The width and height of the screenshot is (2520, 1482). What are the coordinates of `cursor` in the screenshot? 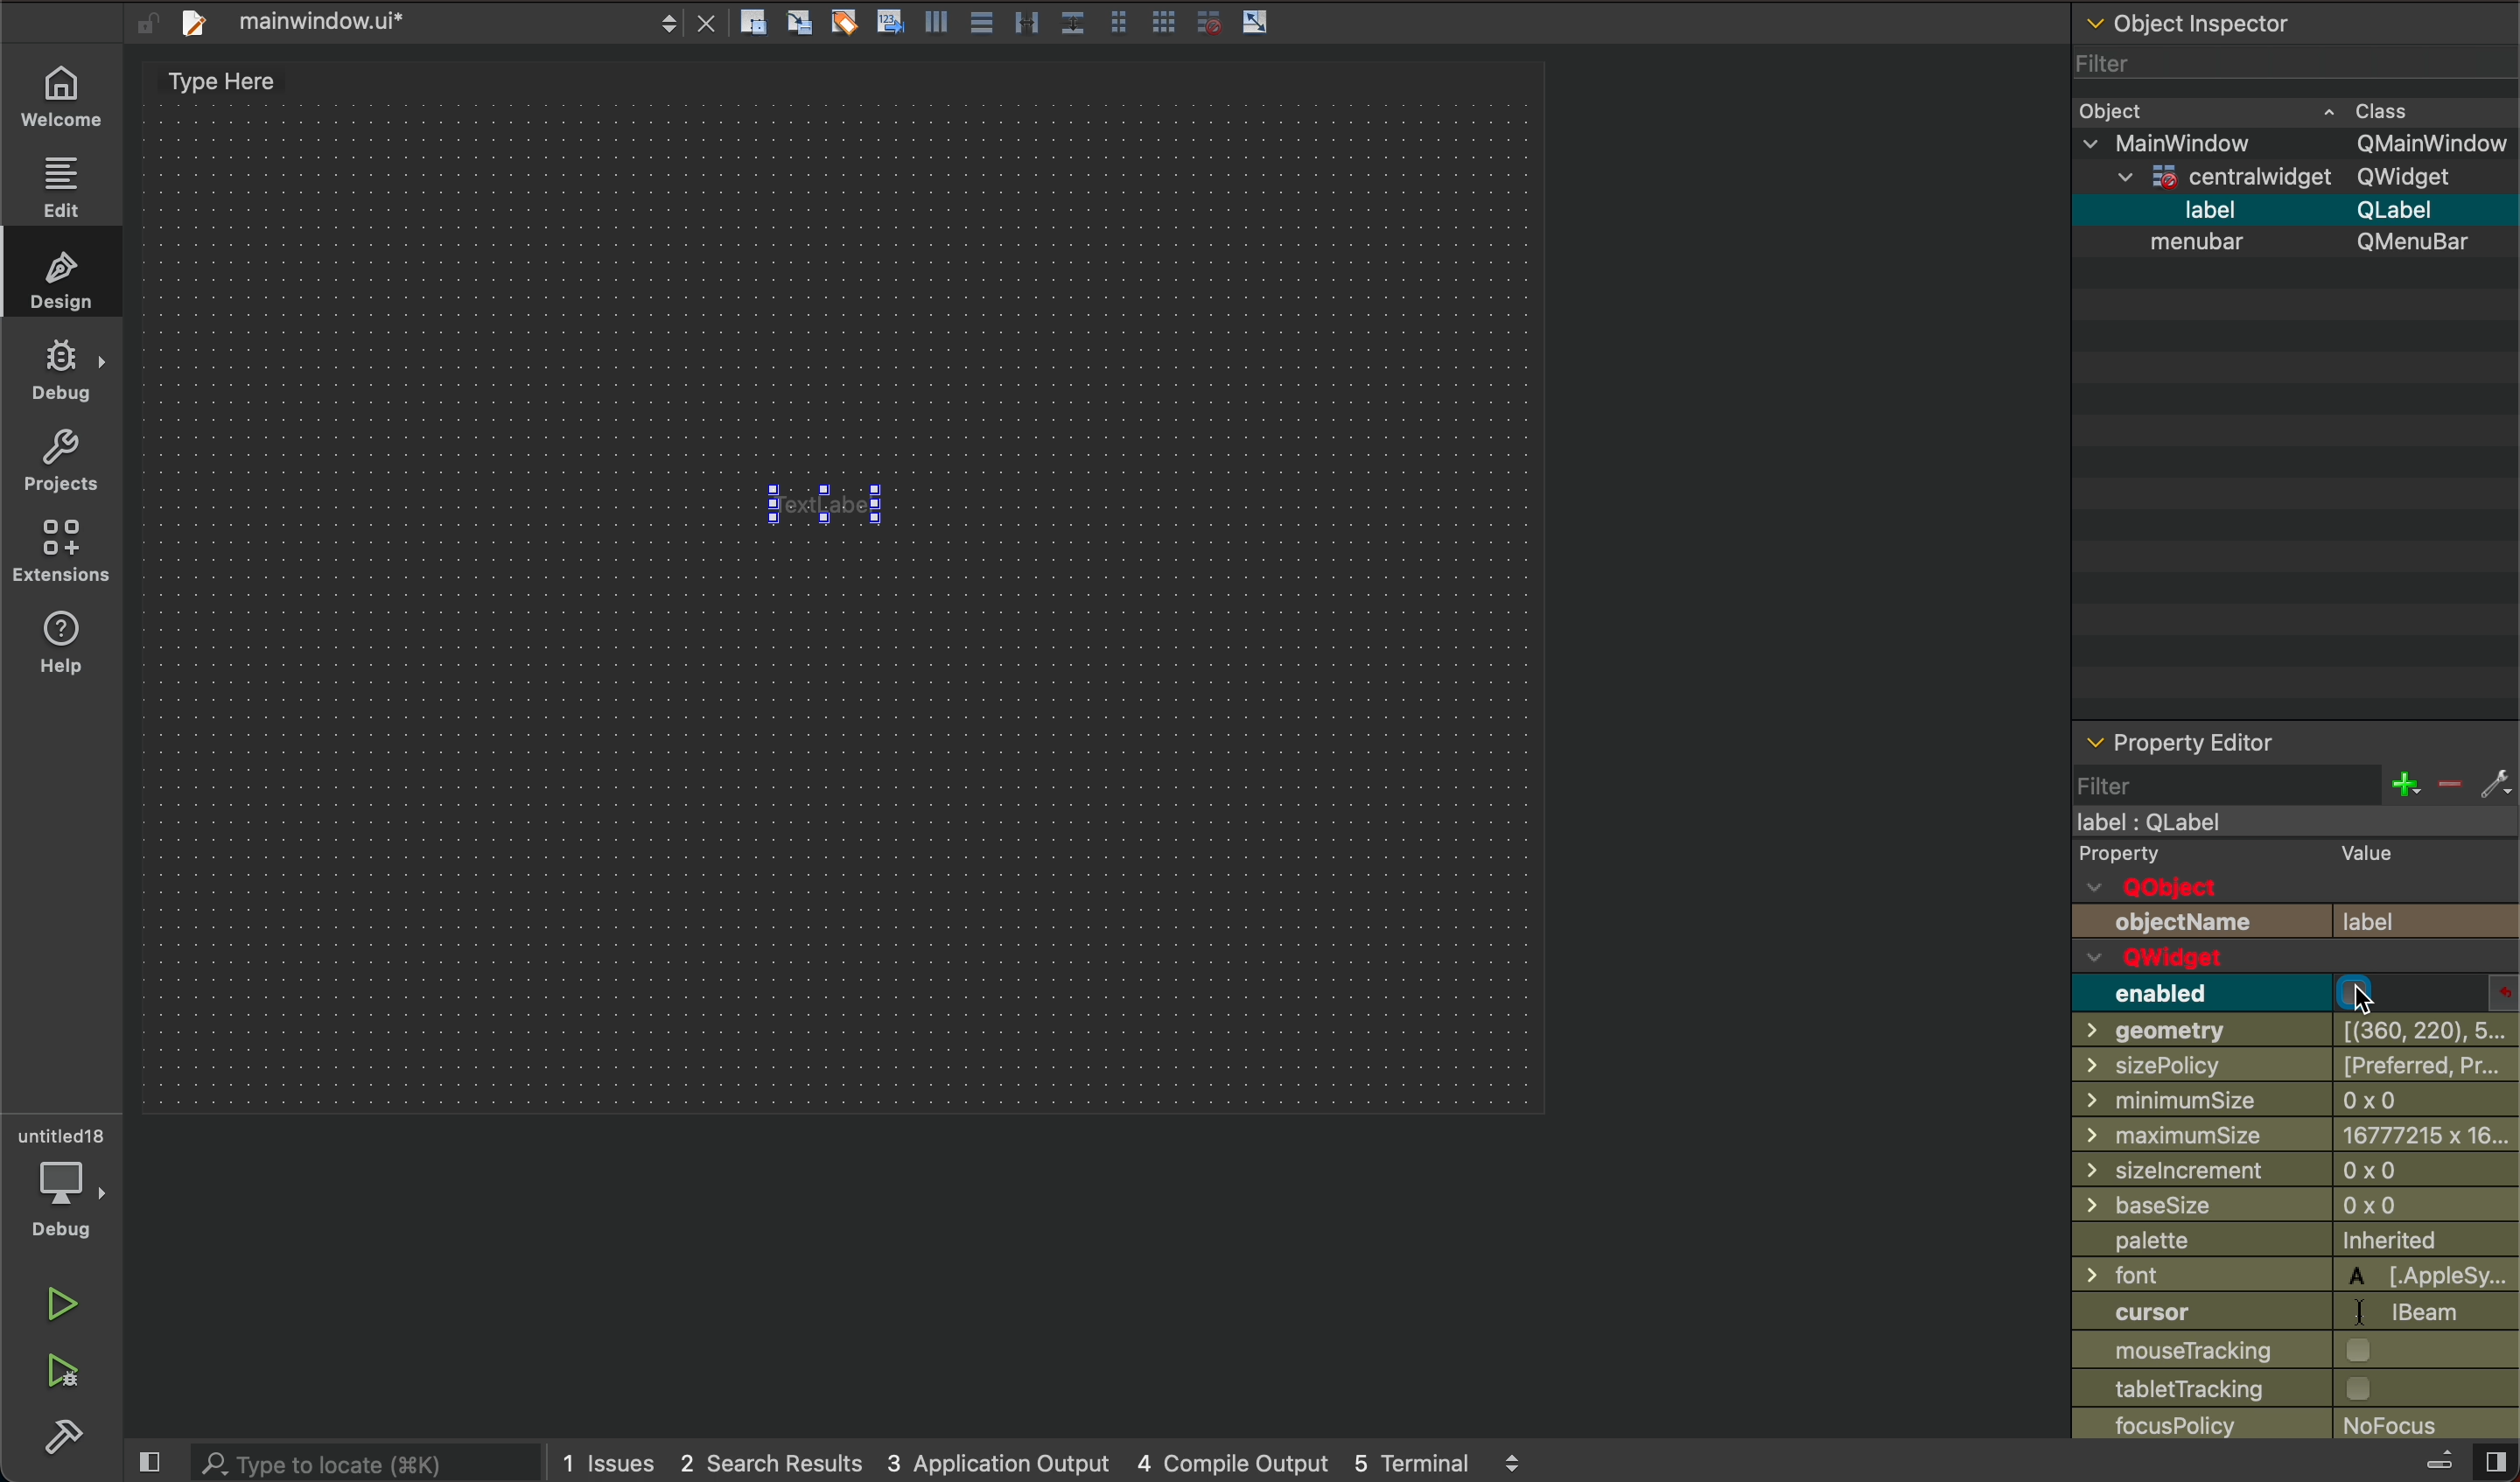 It's located at (2371, 1002).